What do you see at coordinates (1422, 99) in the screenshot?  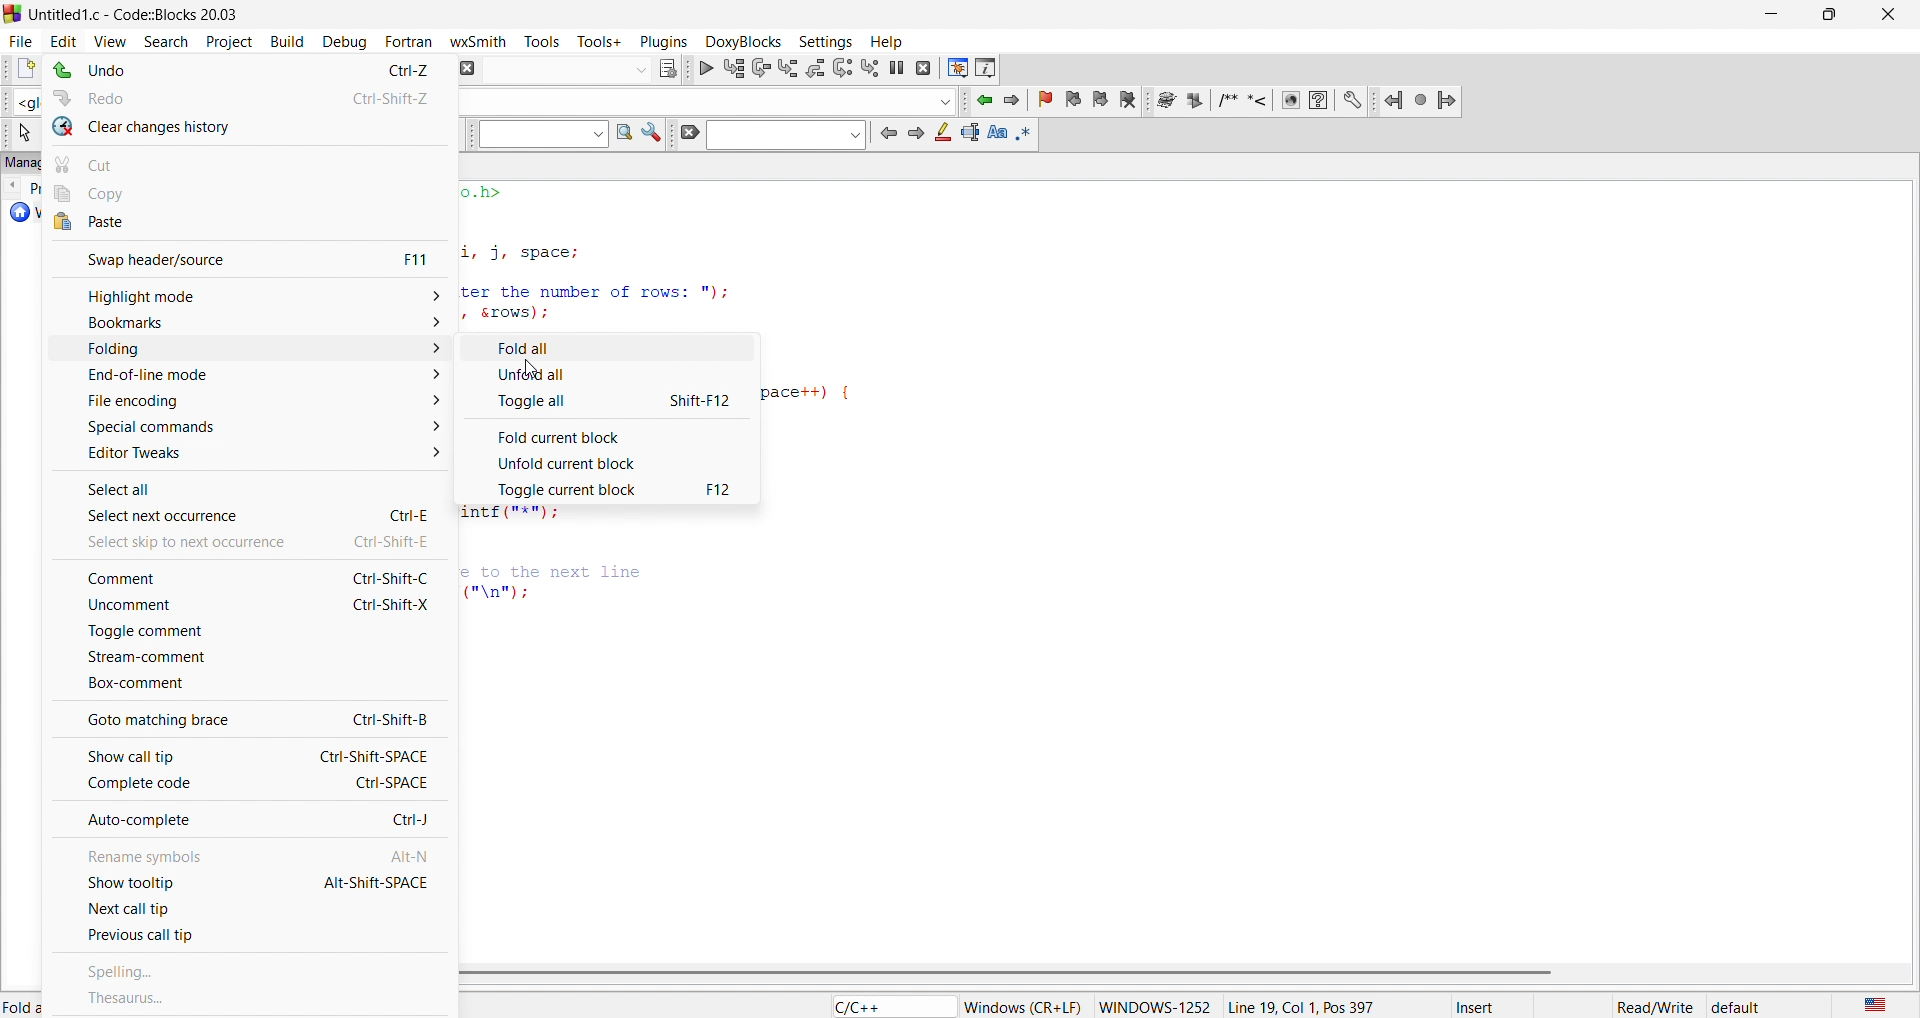 I see `stop` at bounding box center [1422, 99].